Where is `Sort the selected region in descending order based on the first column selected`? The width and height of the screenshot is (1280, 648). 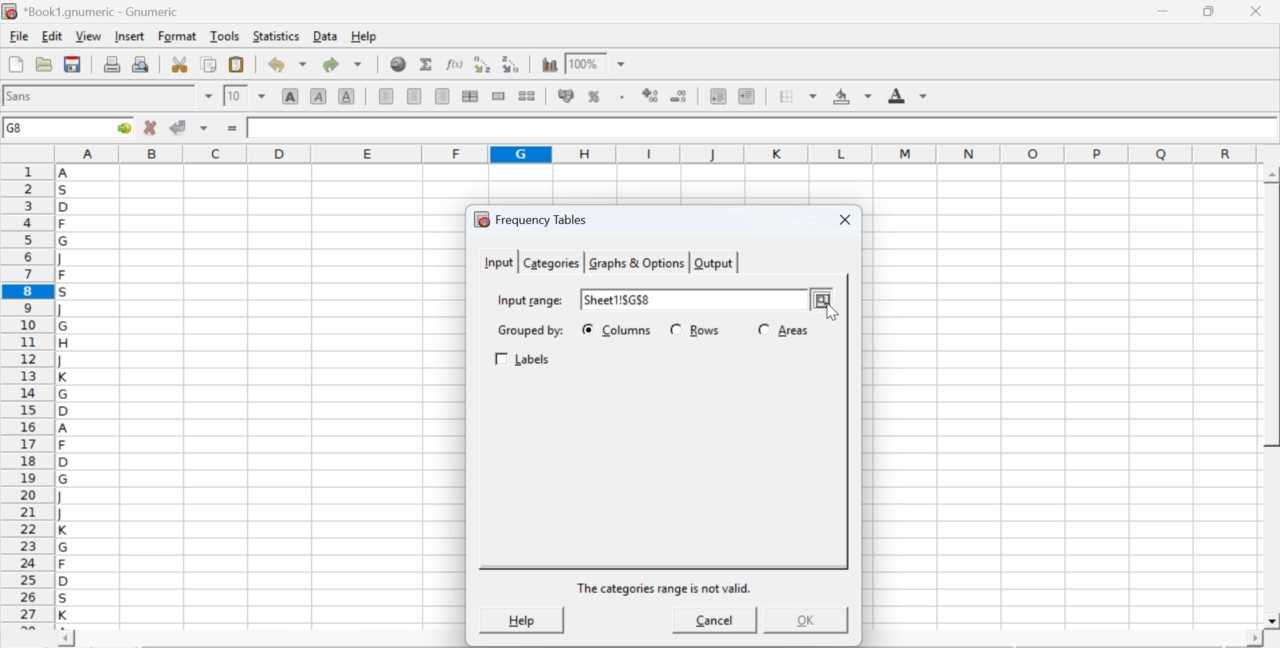 Sort the selected region in descending order based on the first column selected is located at coordinates (512, 62).